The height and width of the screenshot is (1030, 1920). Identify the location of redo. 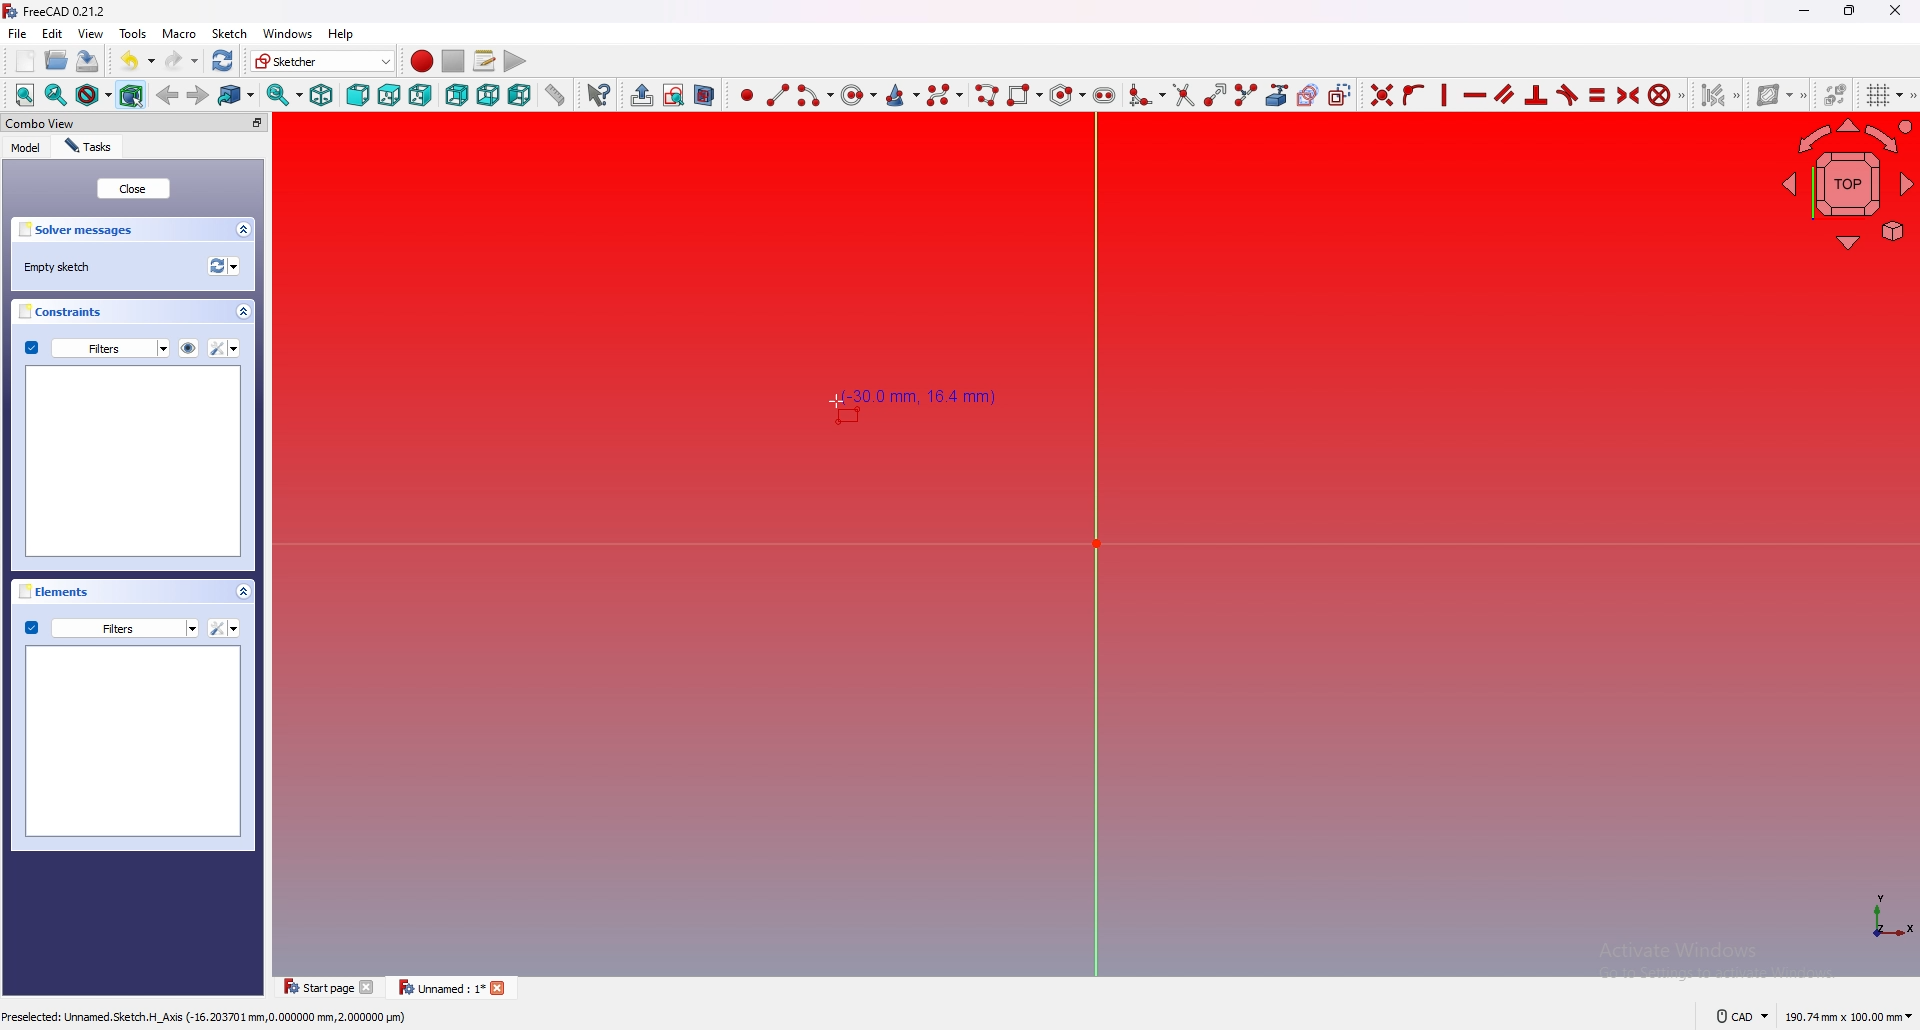
(183, 60).